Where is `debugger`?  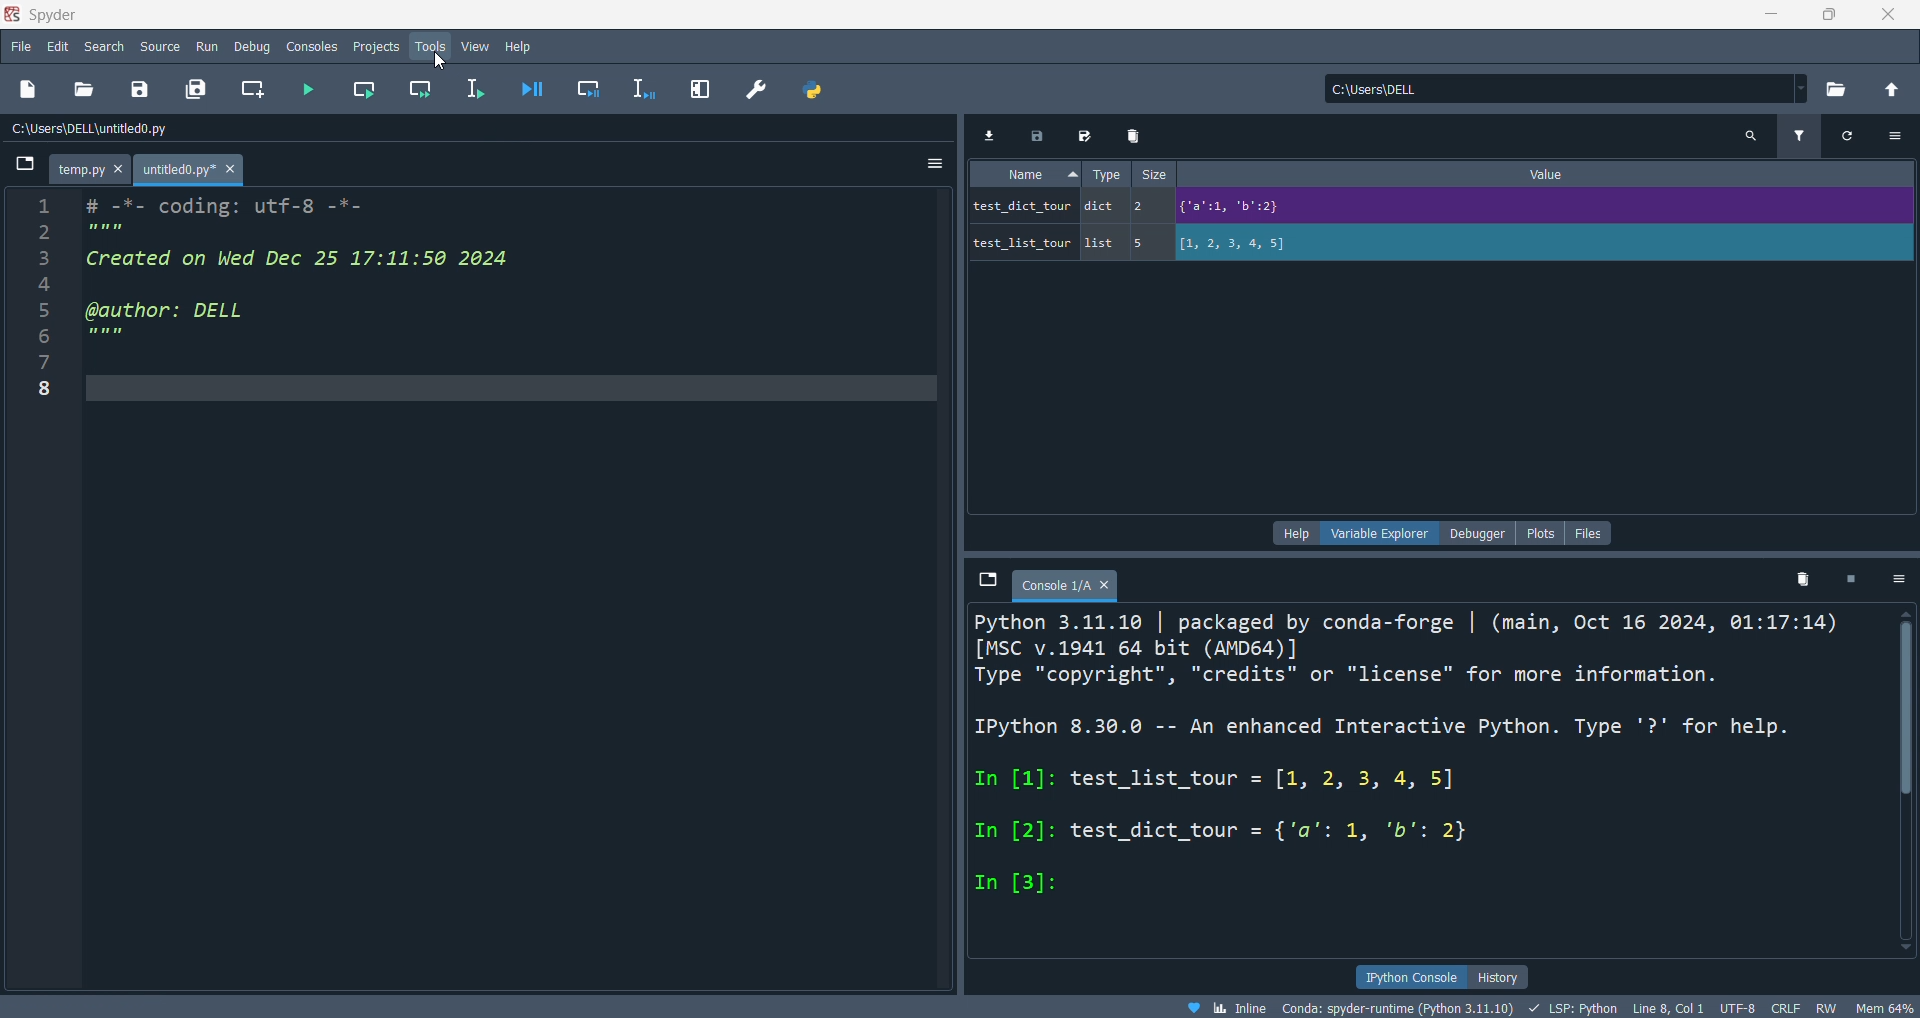 debugger is located at coordinates (1484, 532).